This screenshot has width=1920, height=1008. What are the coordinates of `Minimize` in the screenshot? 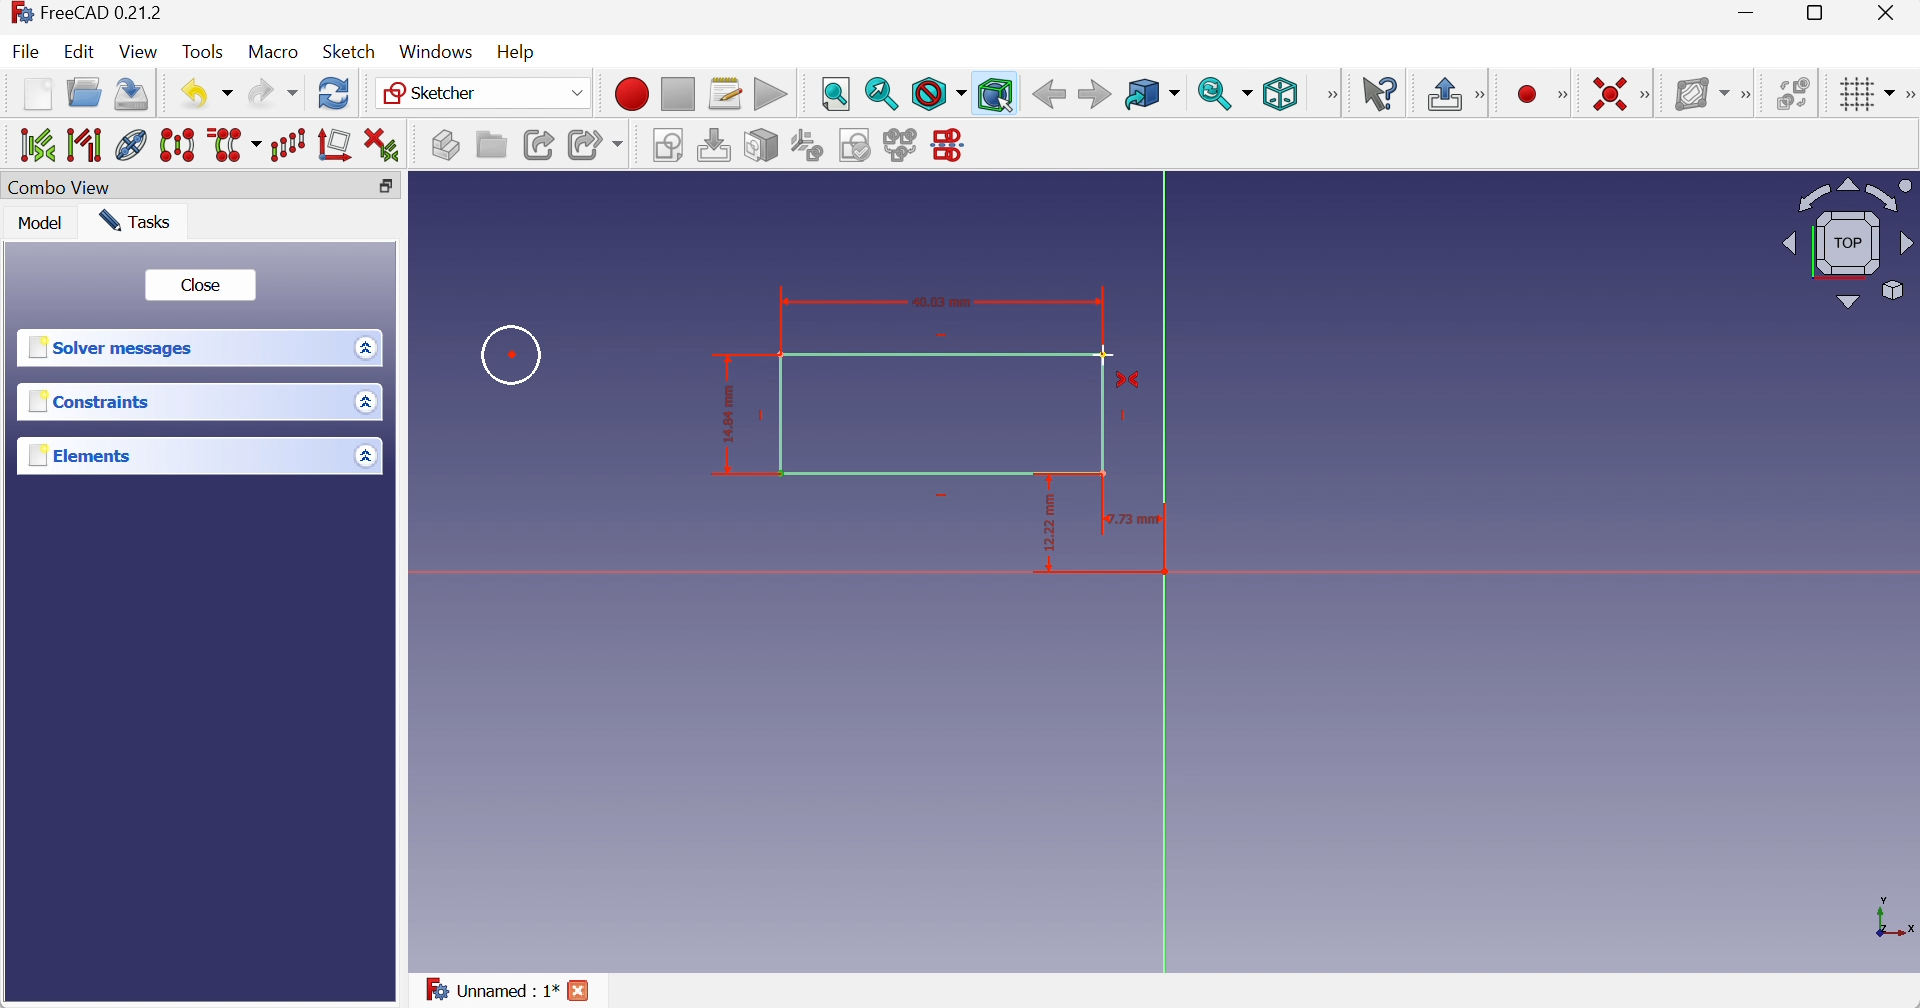 It's located at (1750, 13).